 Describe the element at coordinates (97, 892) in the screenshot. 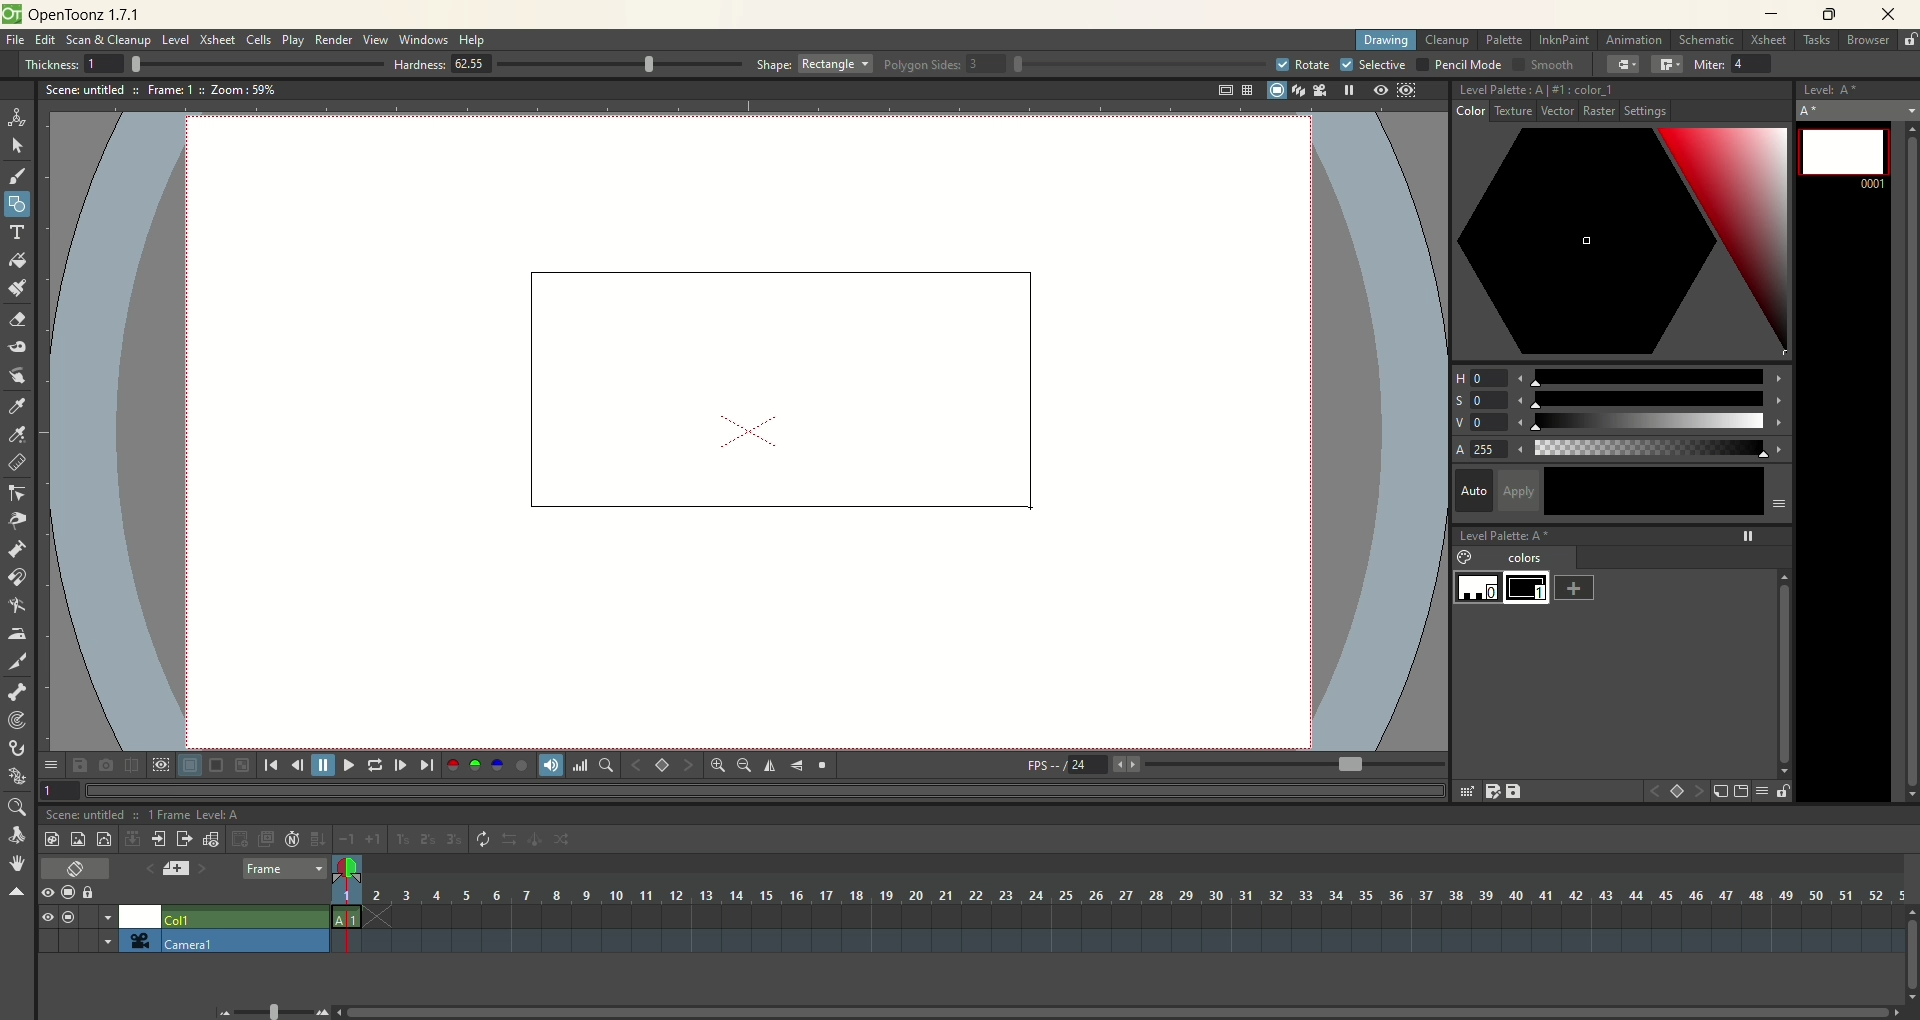

I see `lock toggle` at that location.